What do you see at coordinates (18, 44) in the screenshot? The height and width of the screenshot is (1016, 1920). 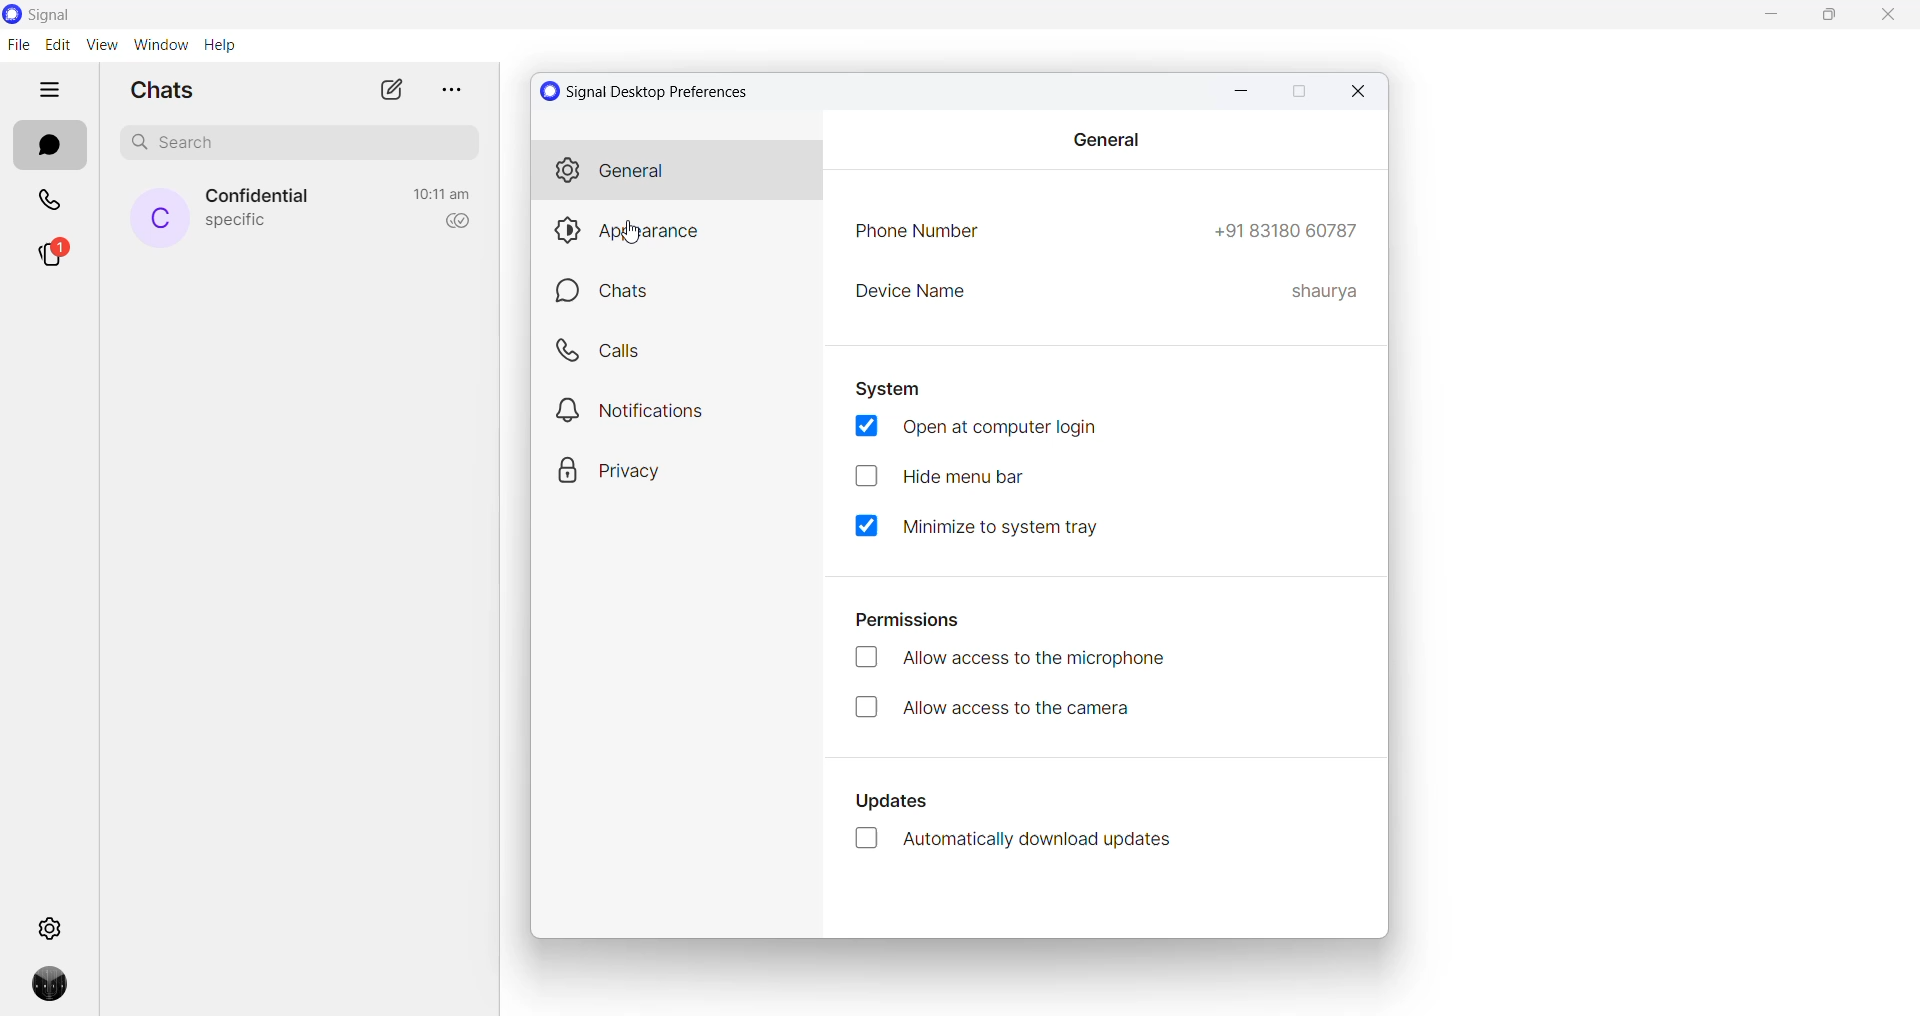 I see `file` at bounding box center [18, 44].